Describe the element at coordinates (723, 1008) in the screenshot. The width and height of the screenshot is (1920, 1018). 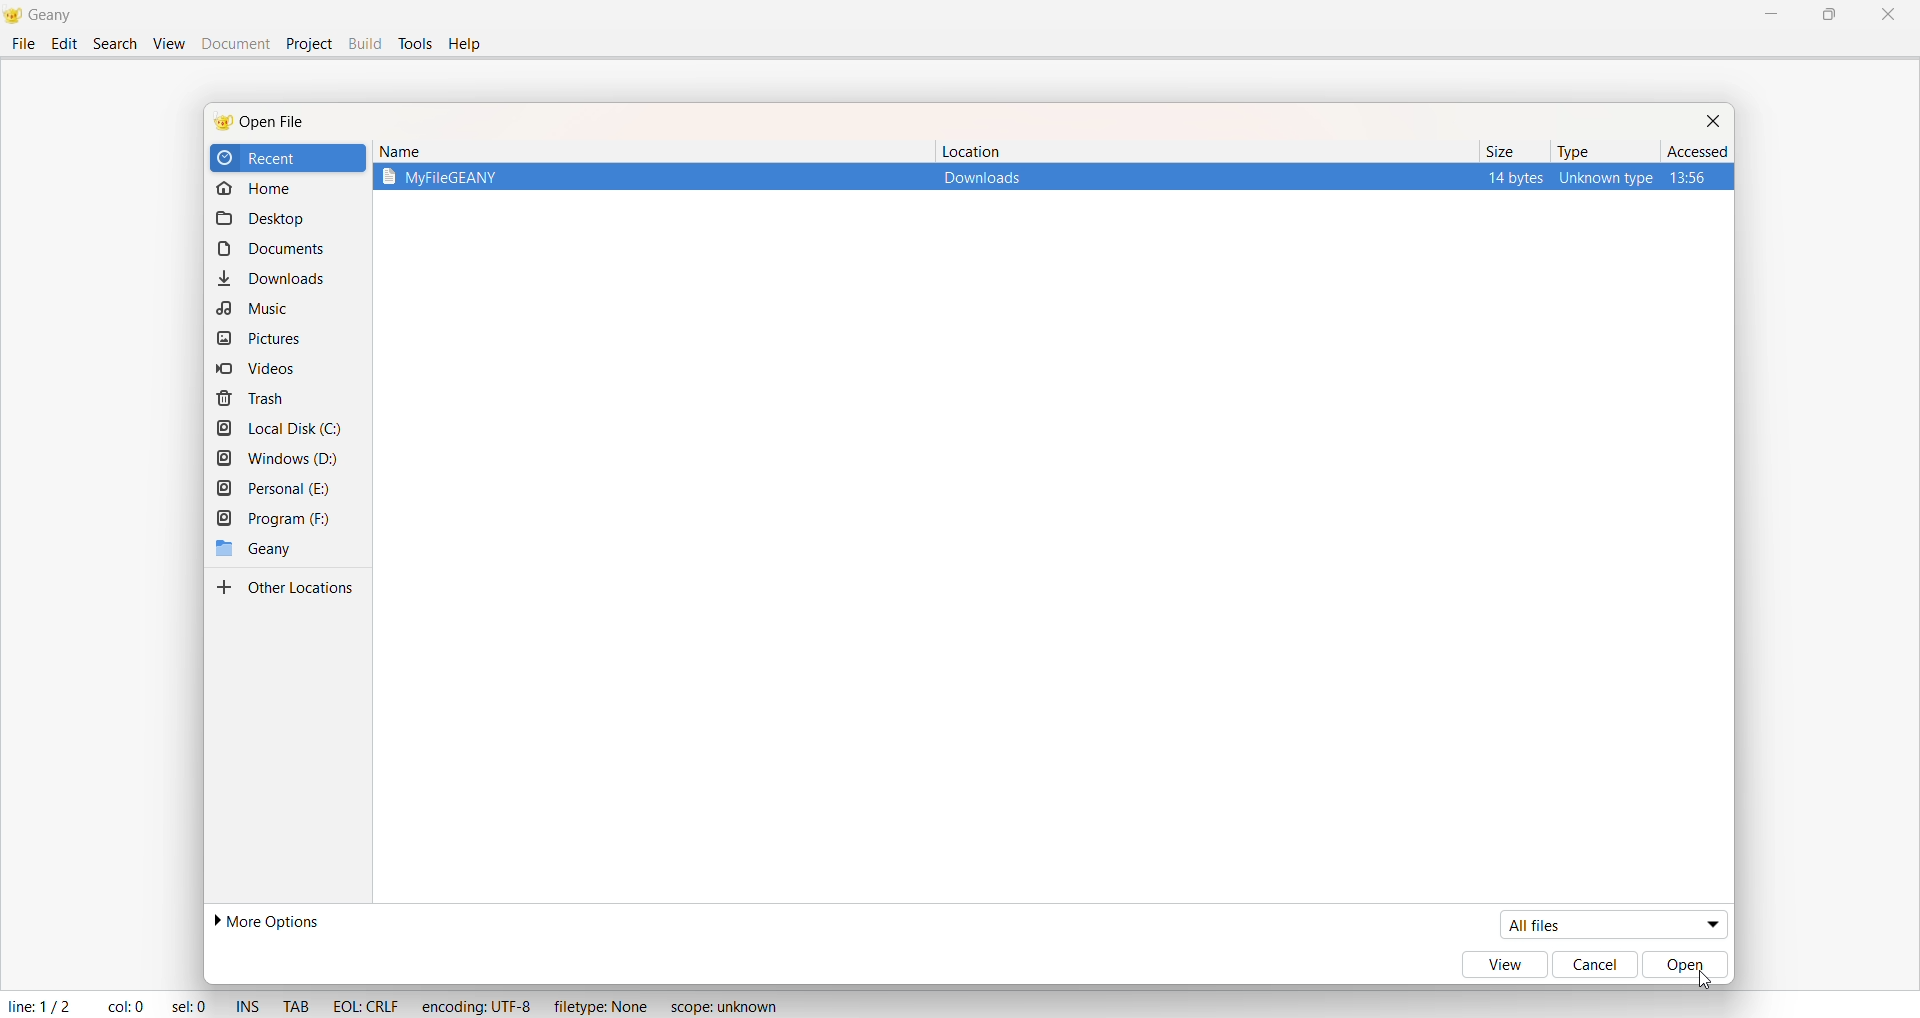
I see `Scope: unknown` at that location.